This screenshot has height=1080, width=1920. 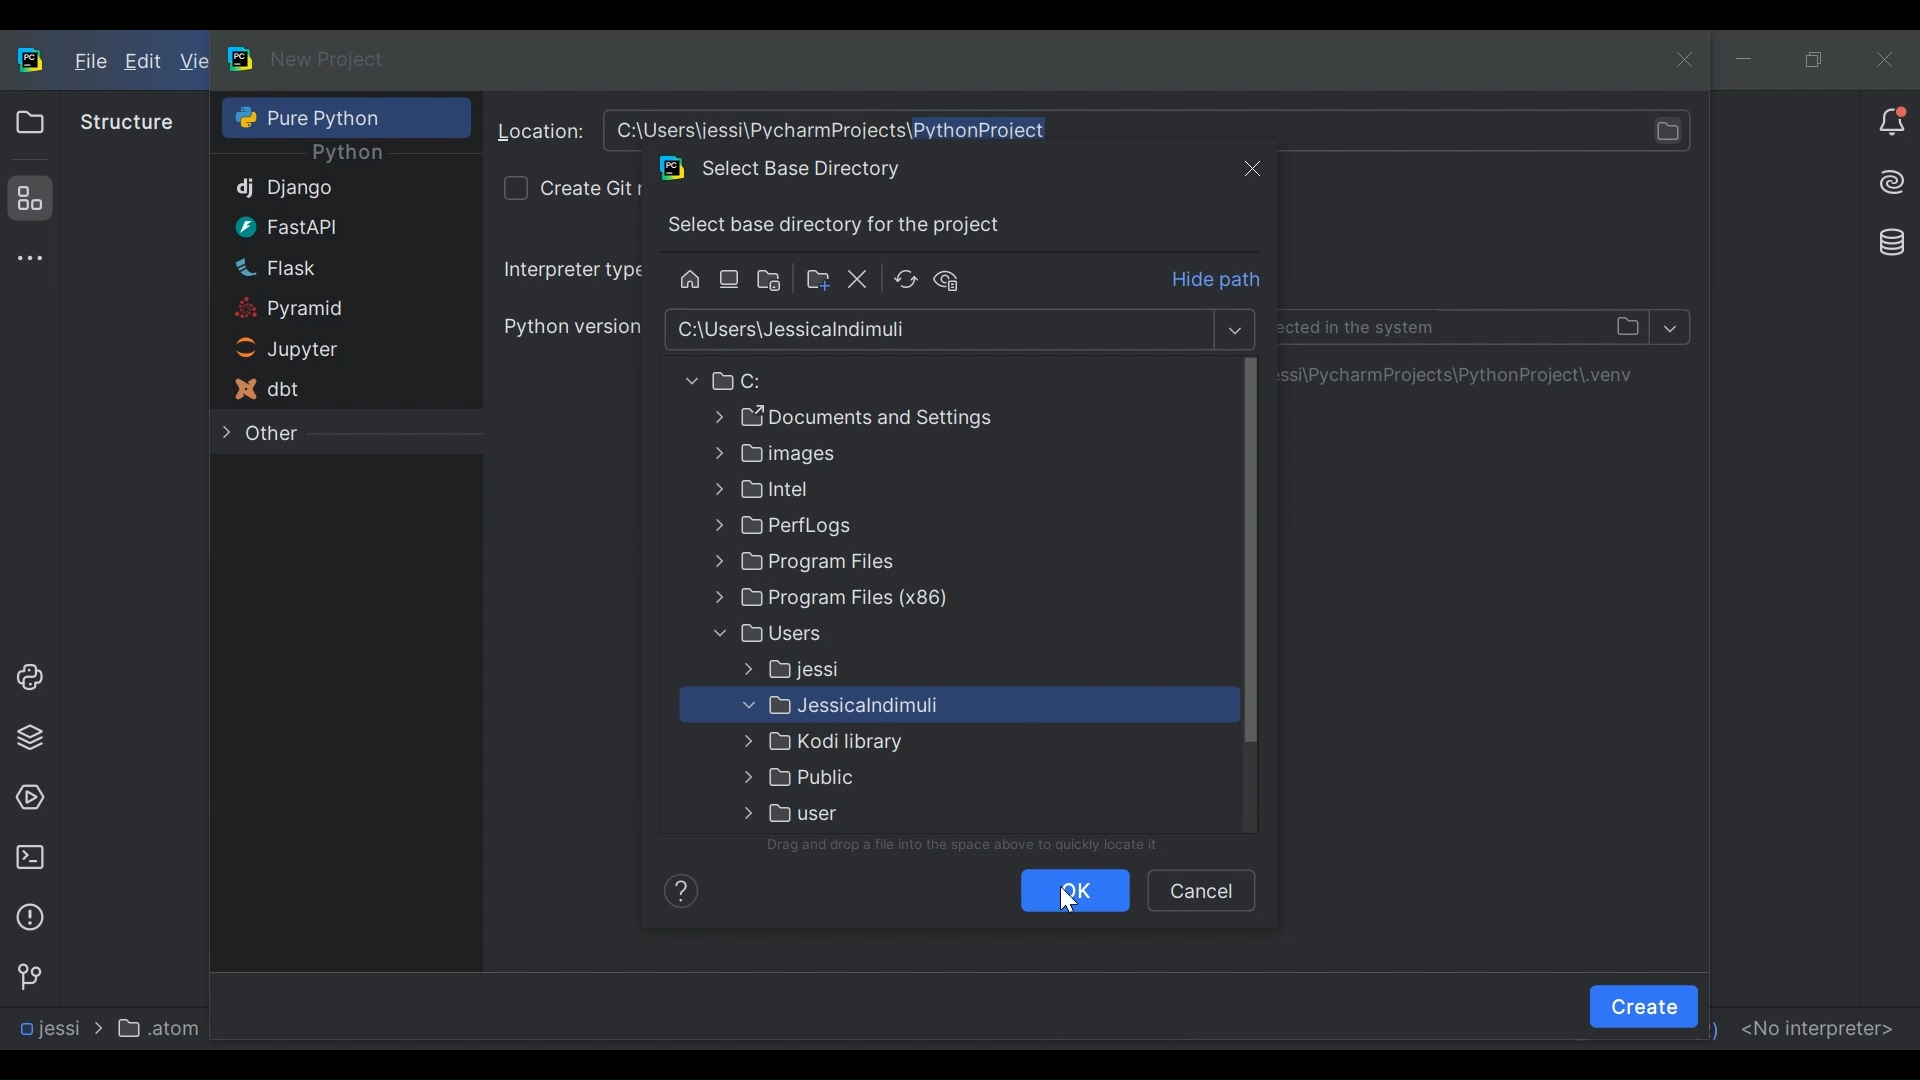 I want to click on Create, so click(x=1644, y=1006).